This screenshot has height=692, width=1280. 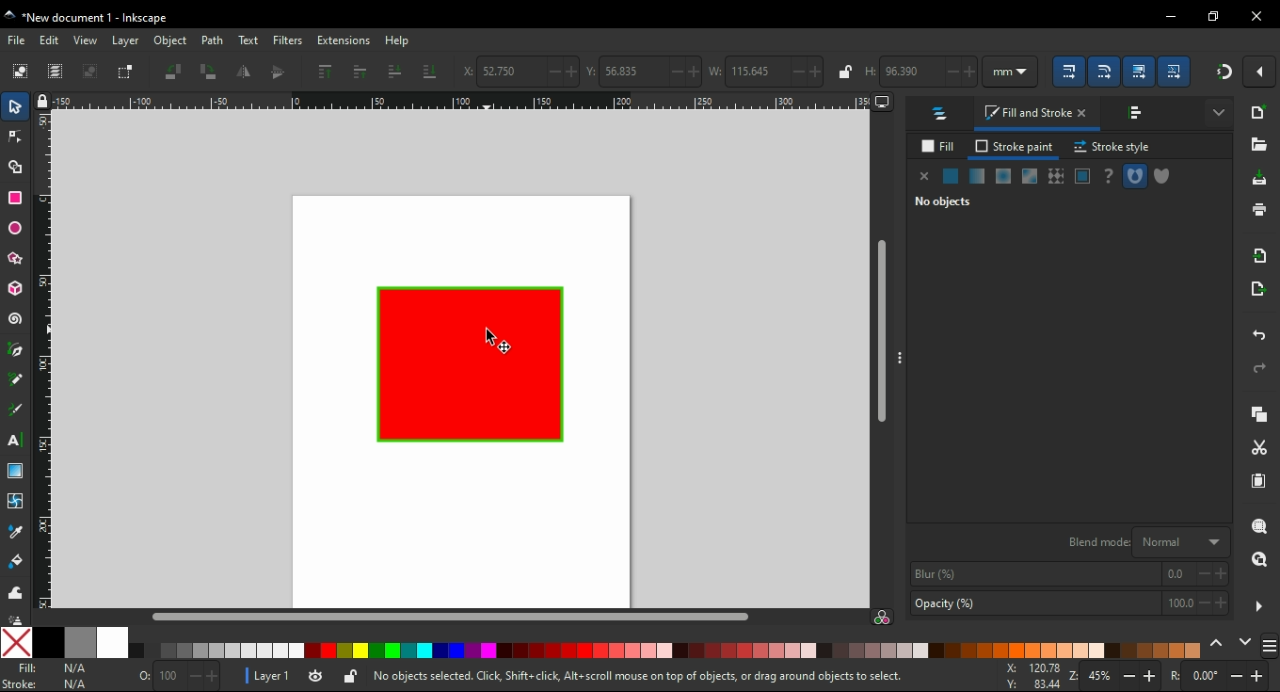 What do you see at coordinates (429, 70) in the screenshot?
I see `lower to bottom` at bounding box center [429, 70].